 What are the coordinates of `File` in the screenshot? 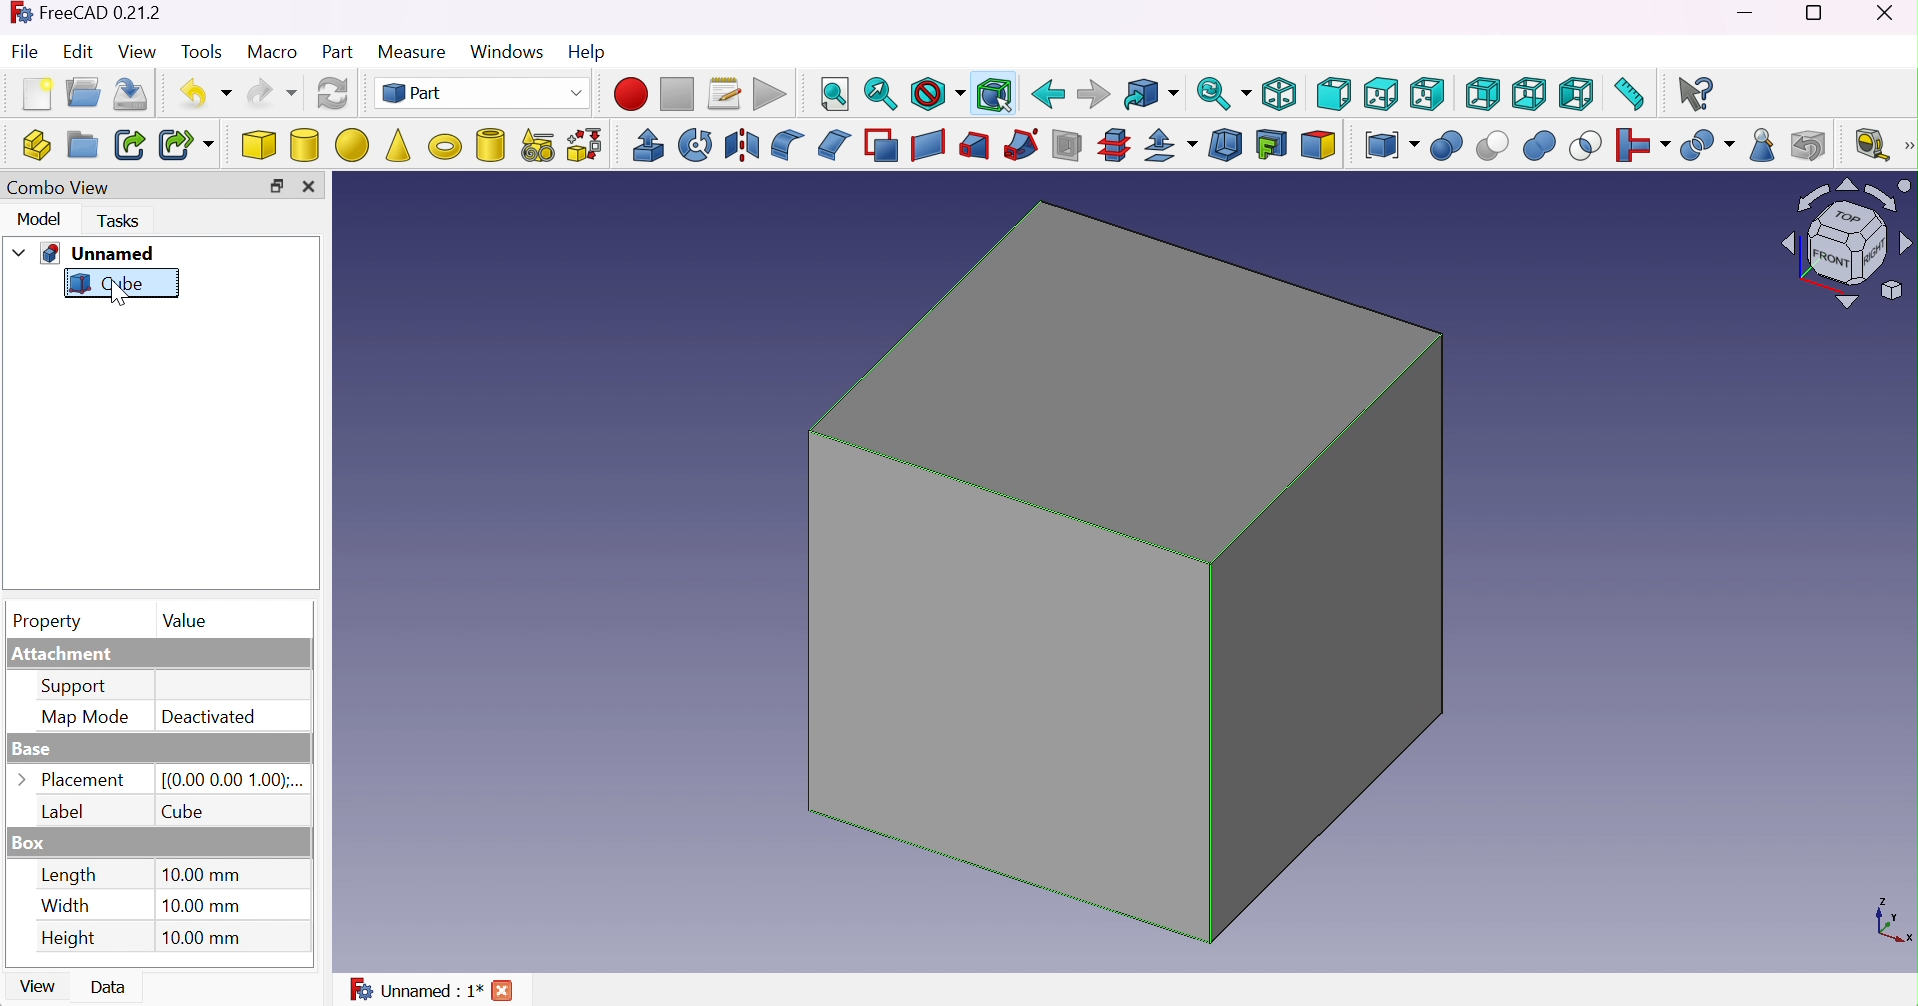 It's located at (26, 52).